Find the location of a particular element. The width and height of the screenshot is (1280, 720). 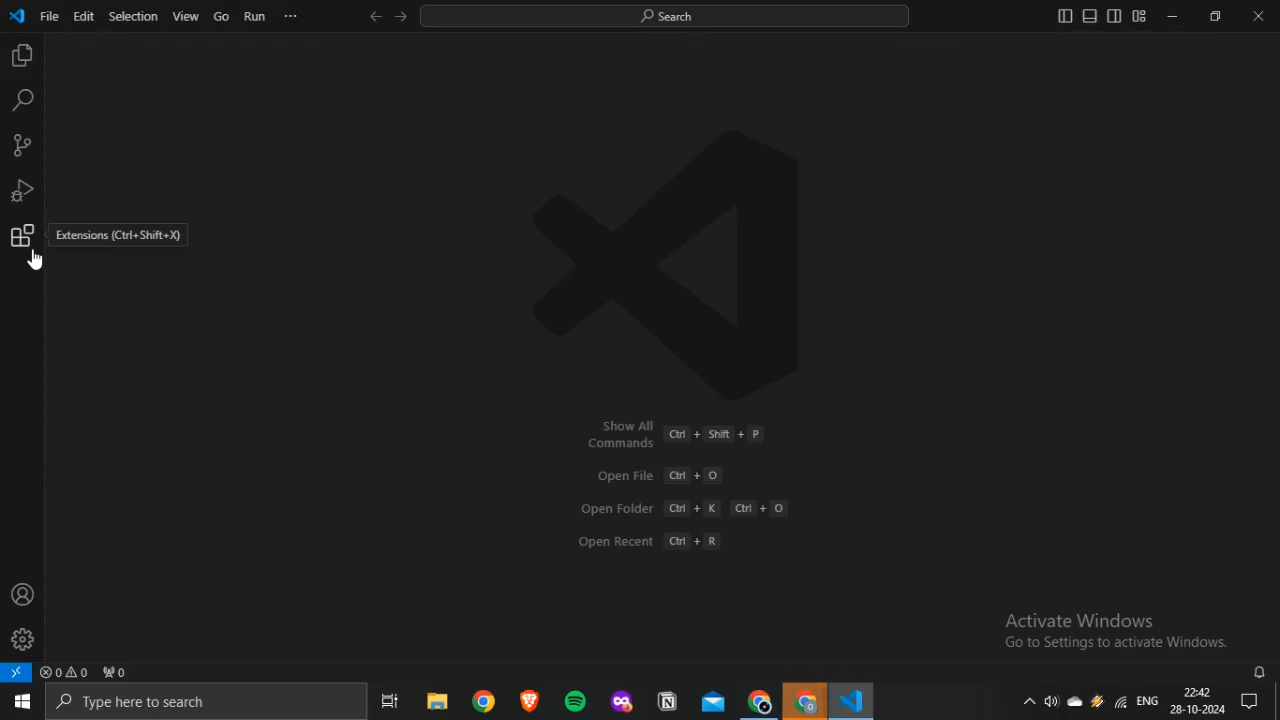

vscode icon is located at coordinates (18, 17).